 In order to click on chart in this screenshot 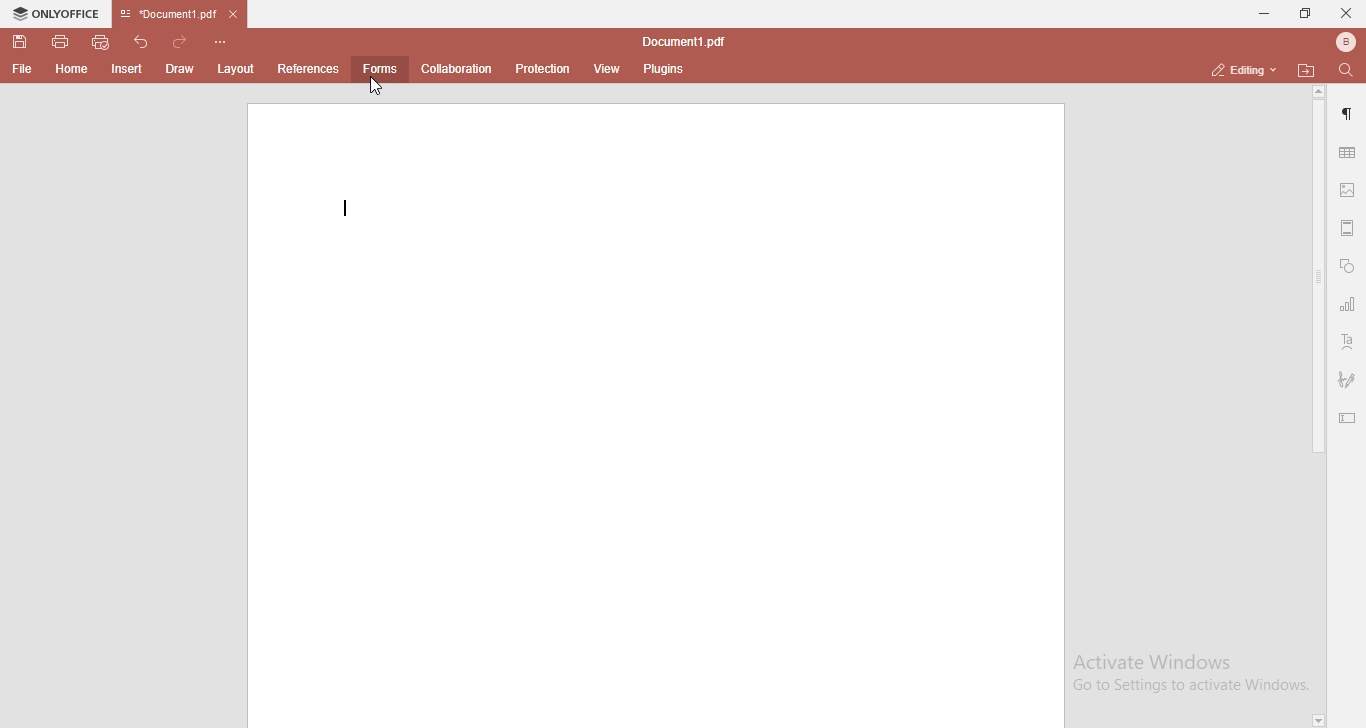, I will do `click(1348, 308)`.